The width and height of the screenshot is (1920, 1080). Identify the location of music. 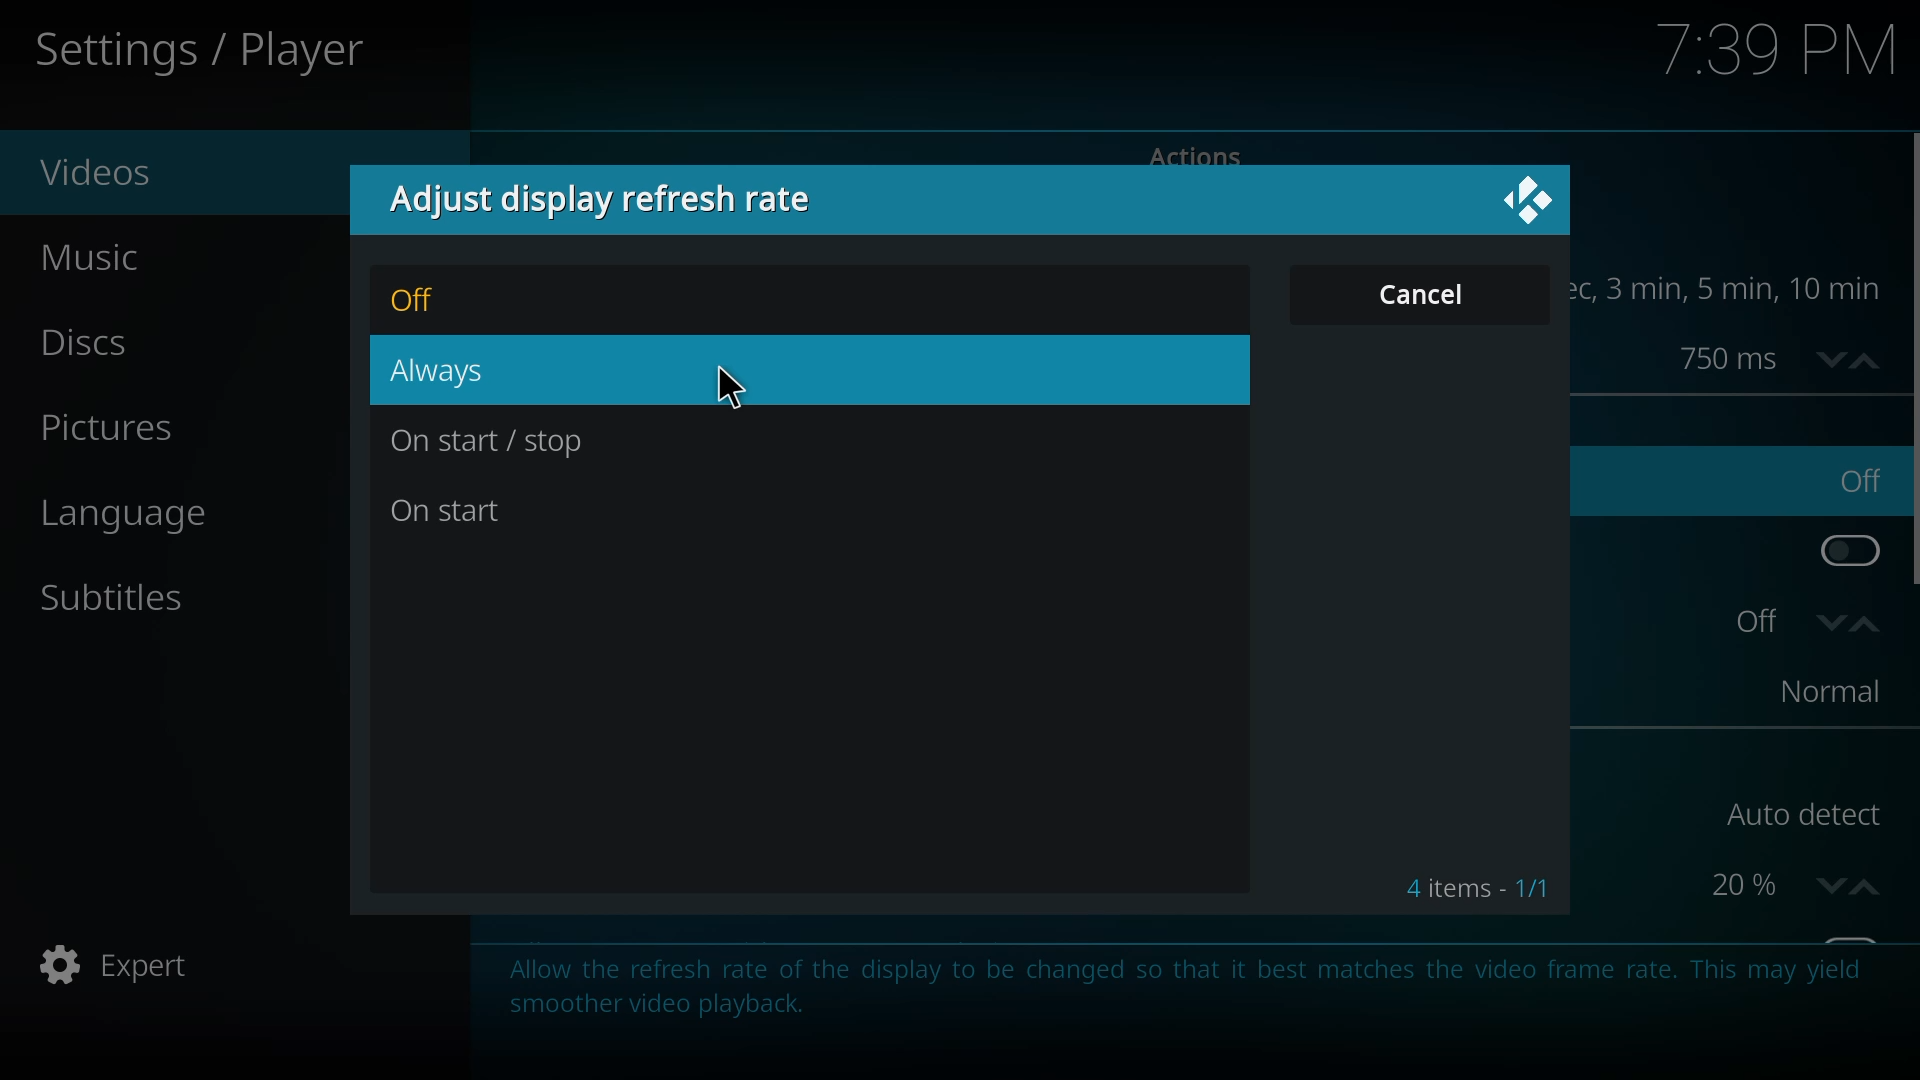
(109, 258).